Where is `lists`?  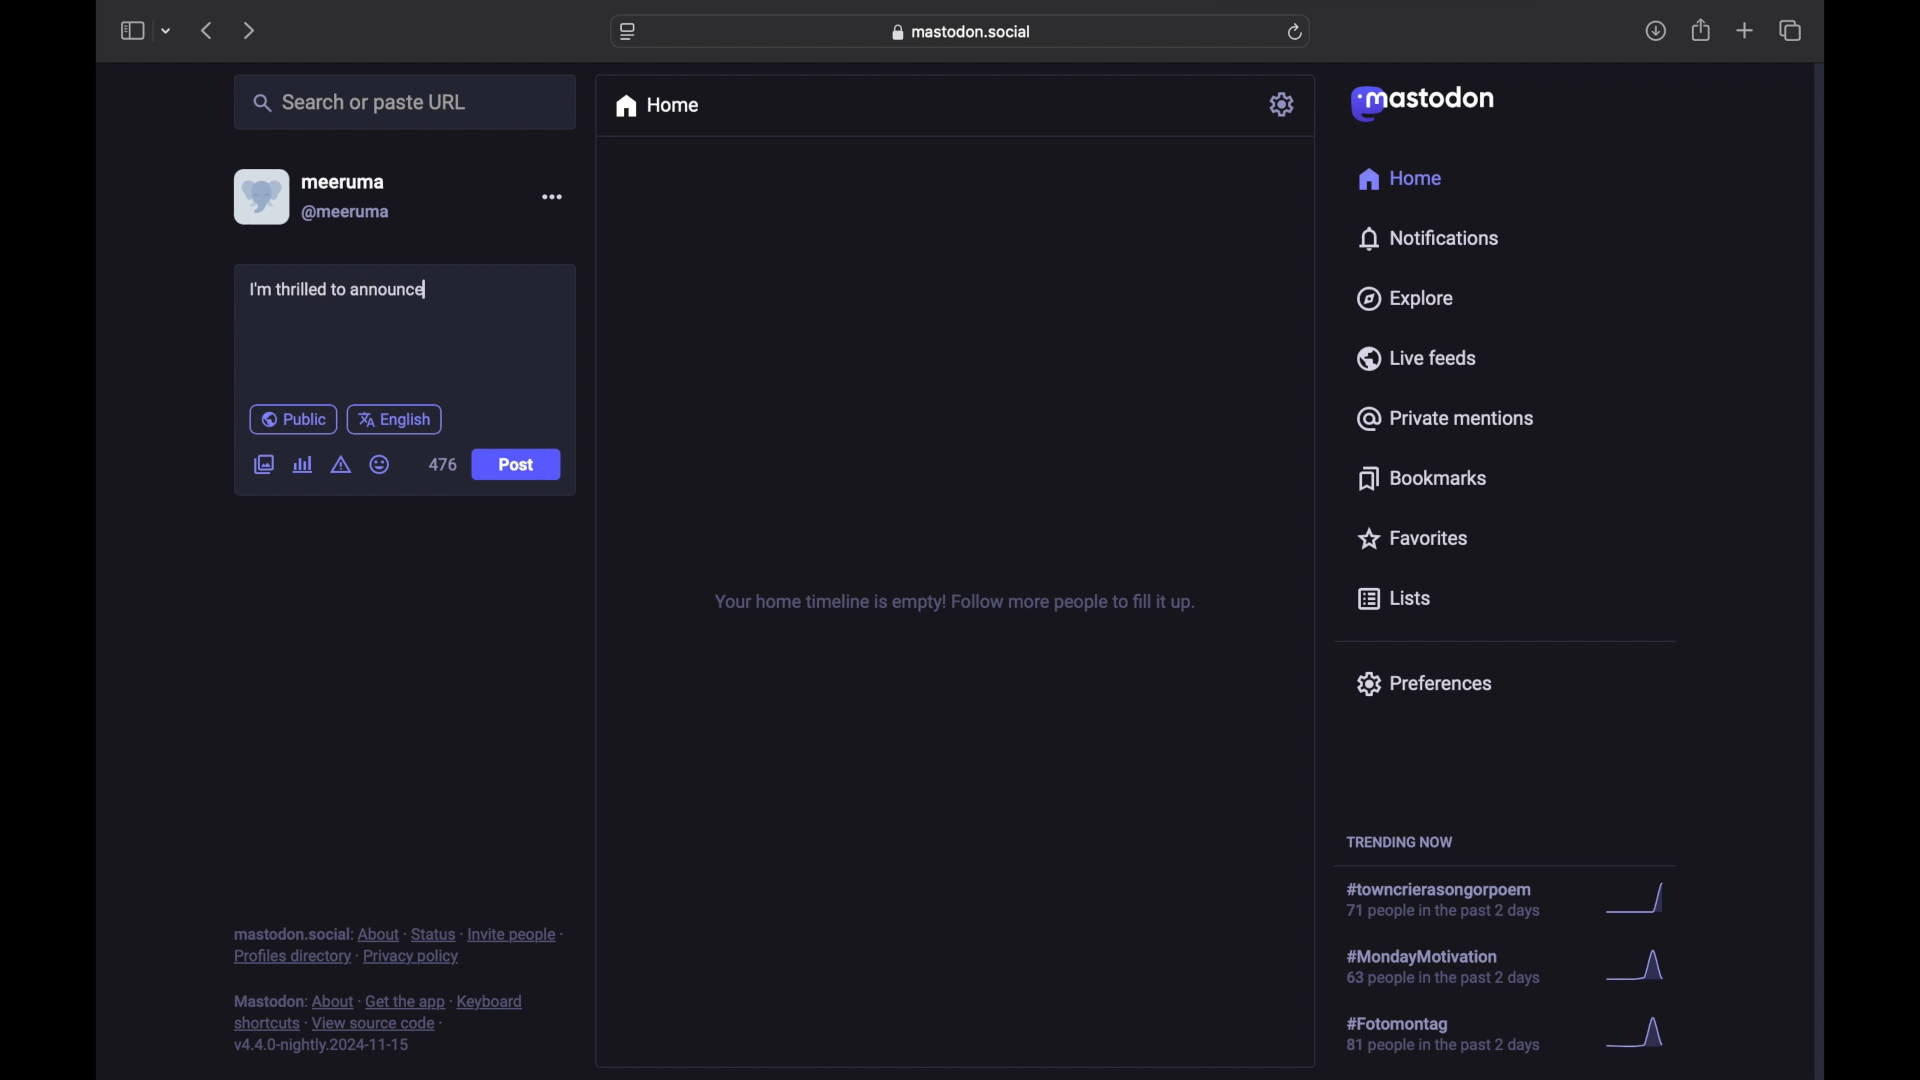 lists is located at coordinates (1394, 600).